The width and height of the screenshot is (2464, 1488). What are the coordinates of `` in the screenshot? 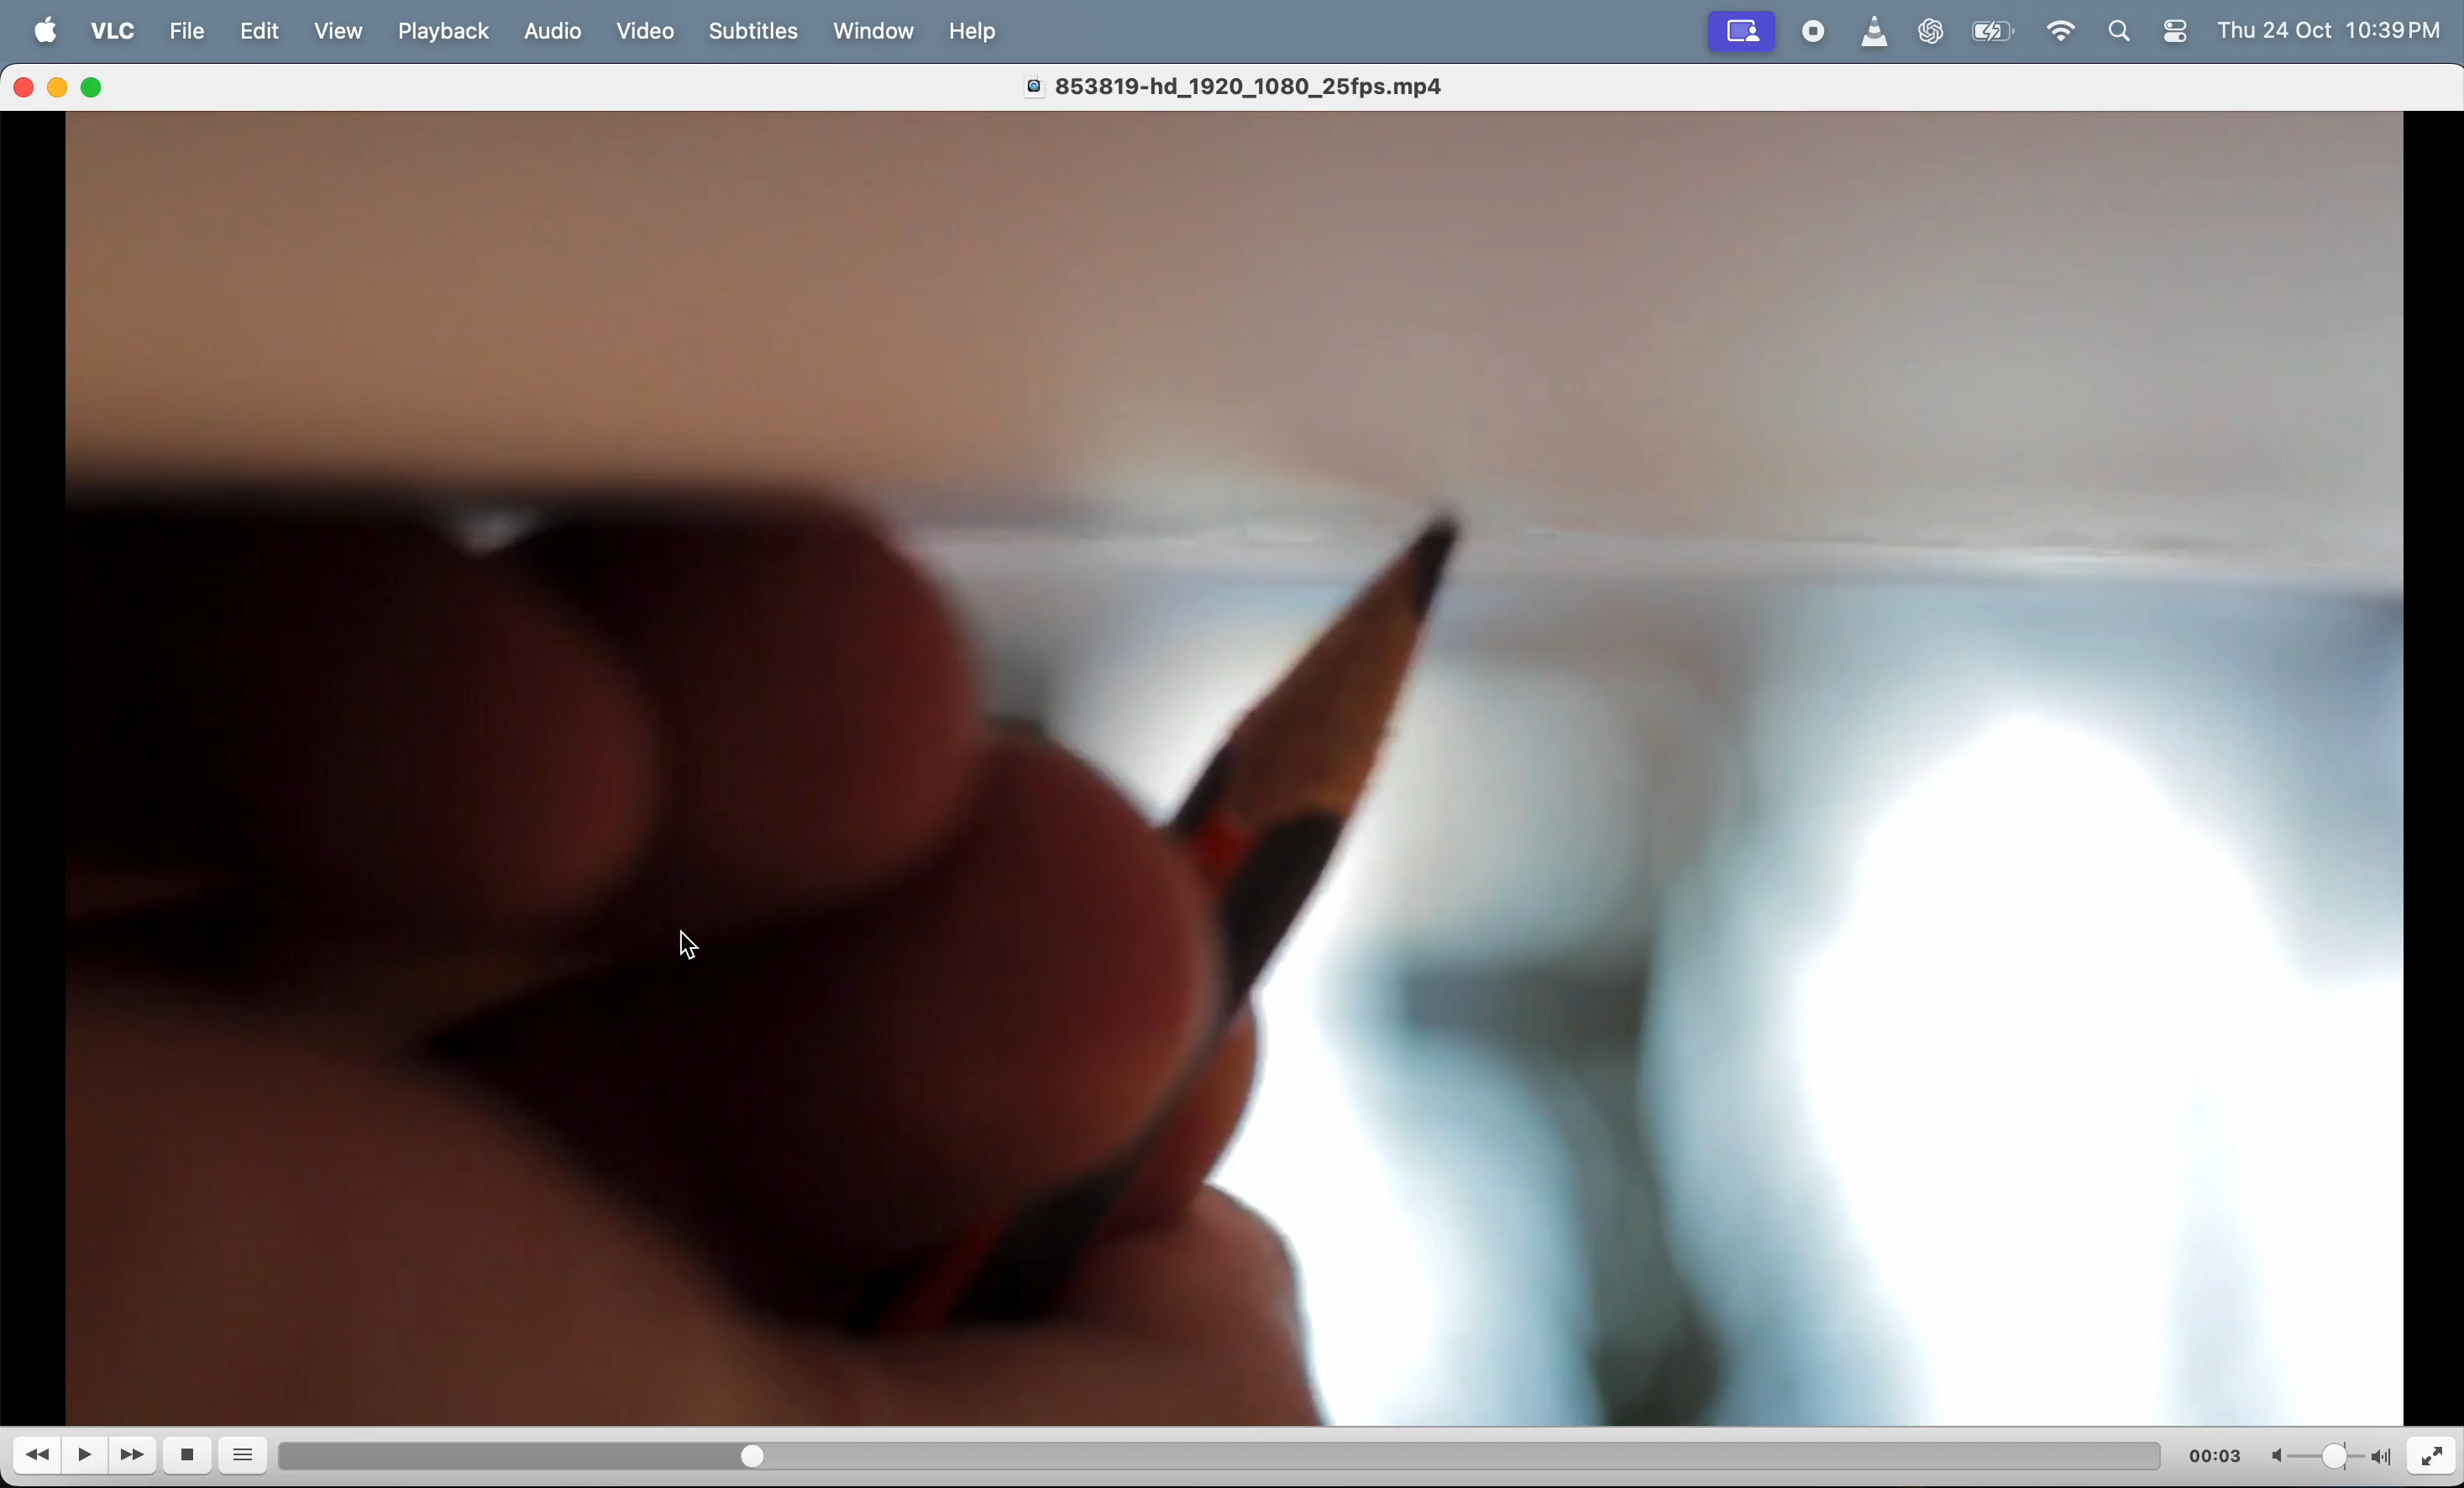 It's located at (875, 31).